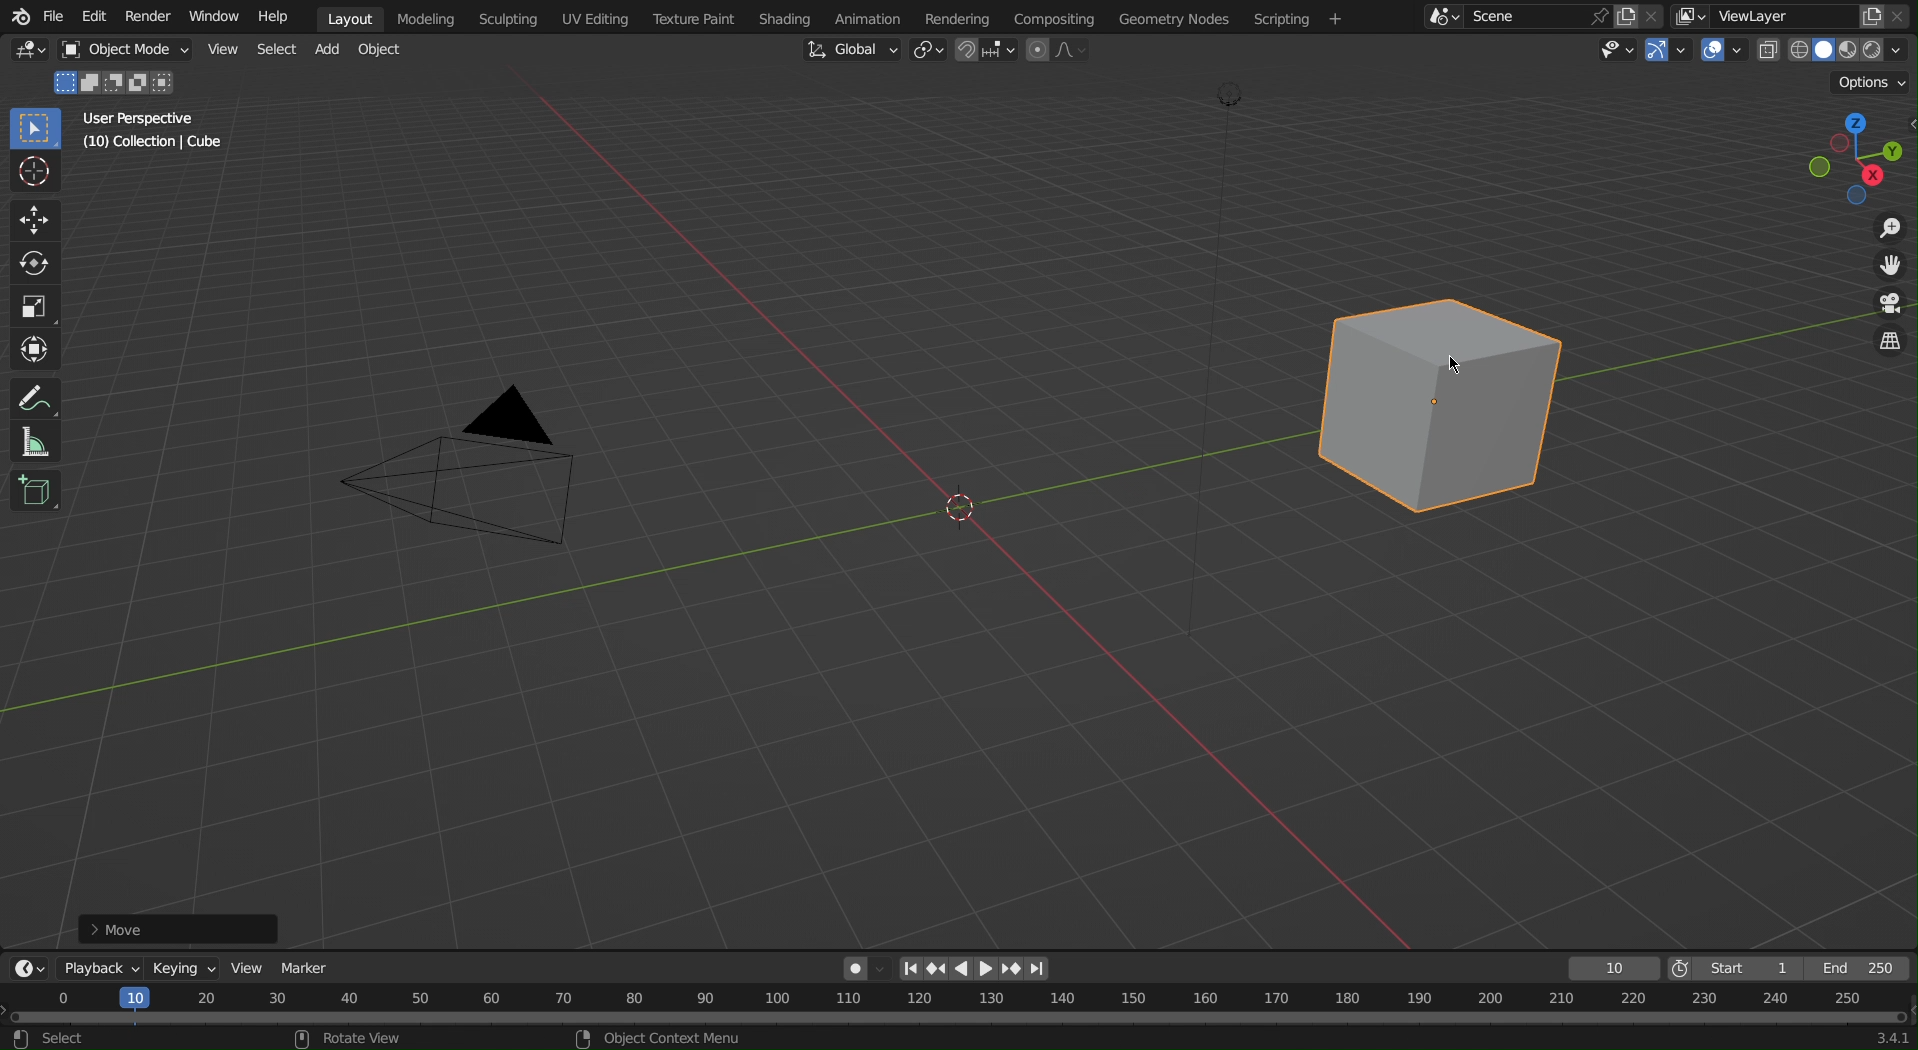  I want to click on Texture Paint, so click(697, 16).